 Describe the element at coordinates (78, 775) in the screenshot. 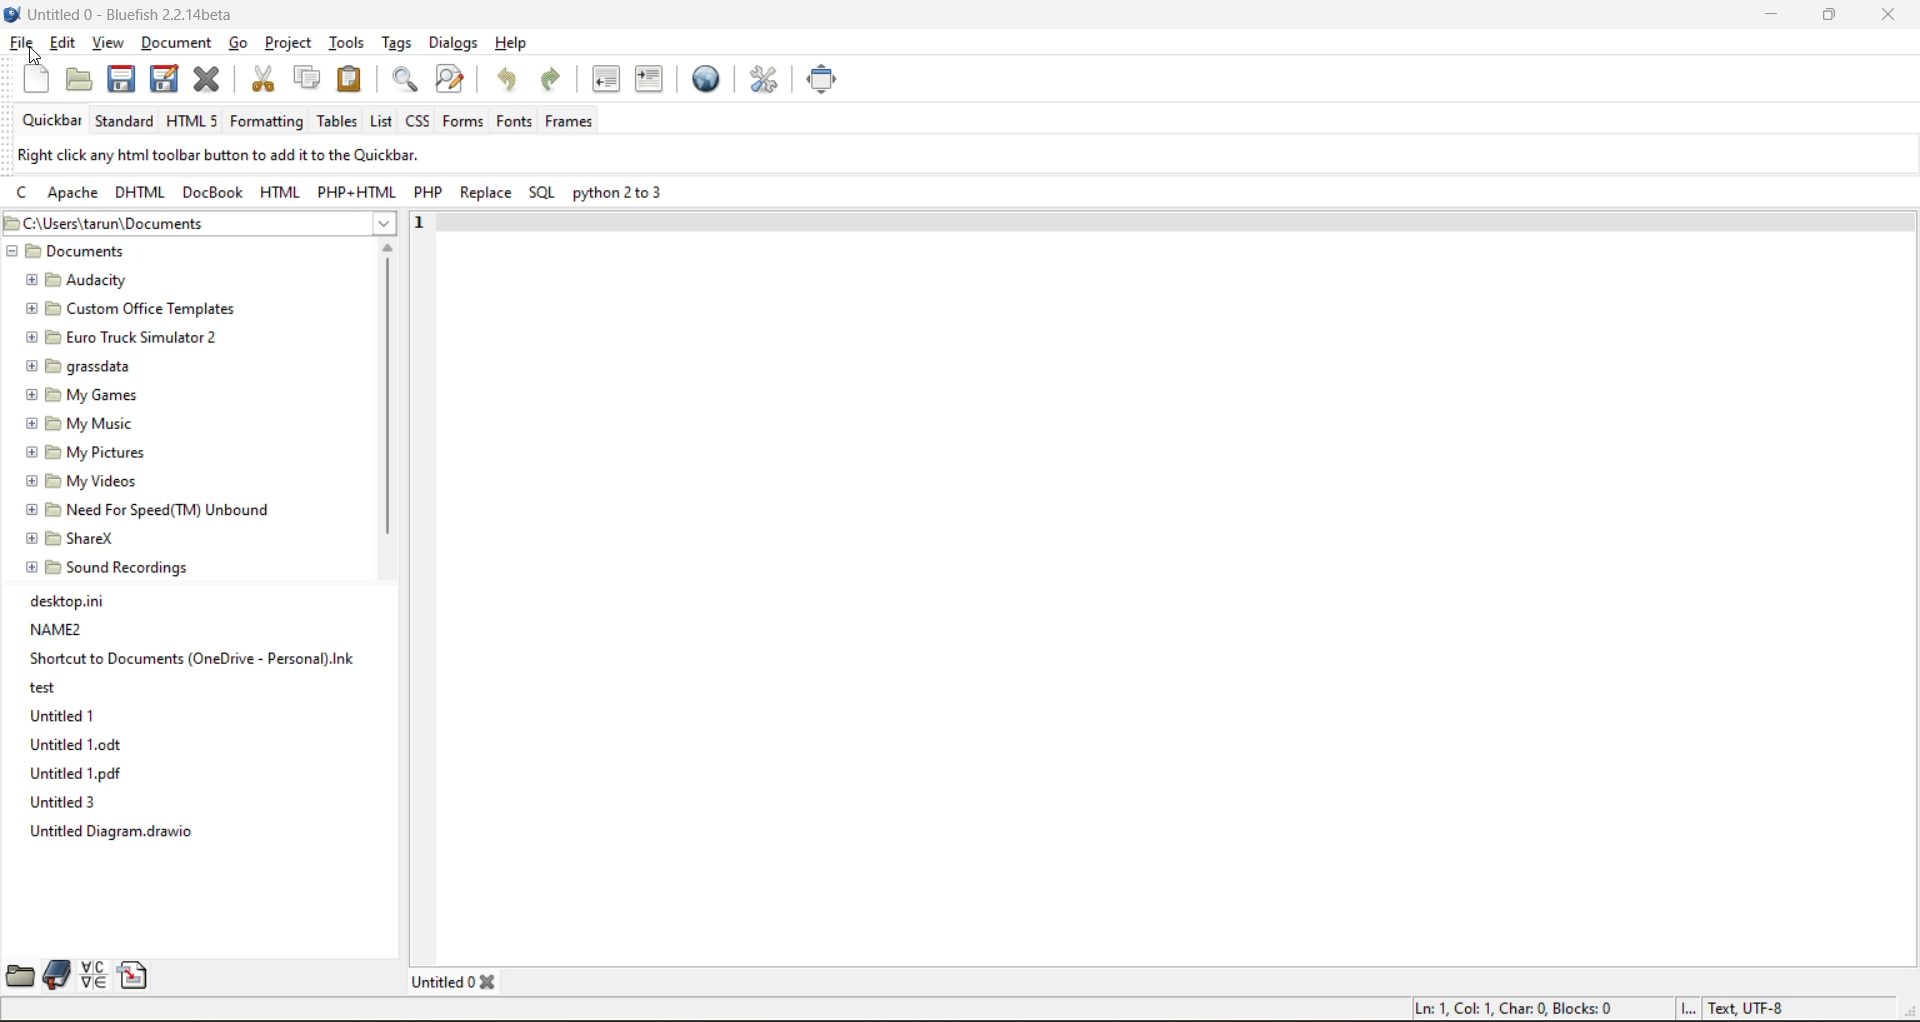

I see `Untitled 1.pdf` at that location.